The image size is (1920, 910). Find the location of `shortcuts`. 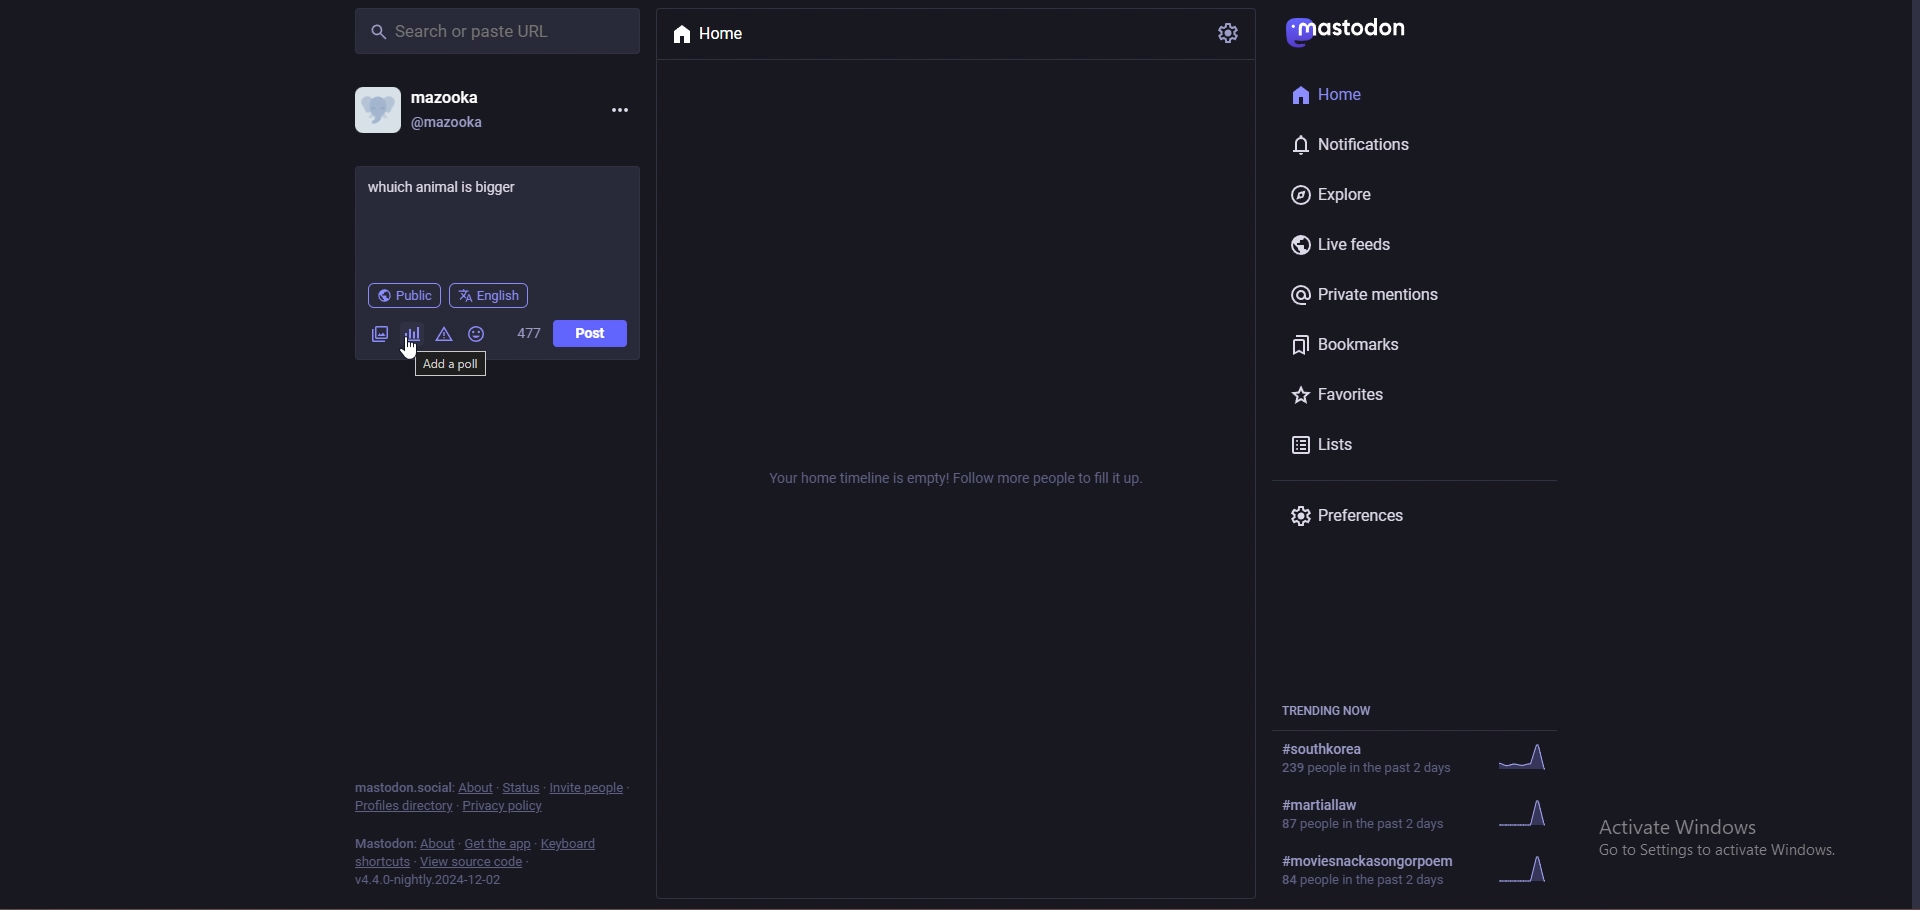

shortcuts is located at coordinates (383, 862).